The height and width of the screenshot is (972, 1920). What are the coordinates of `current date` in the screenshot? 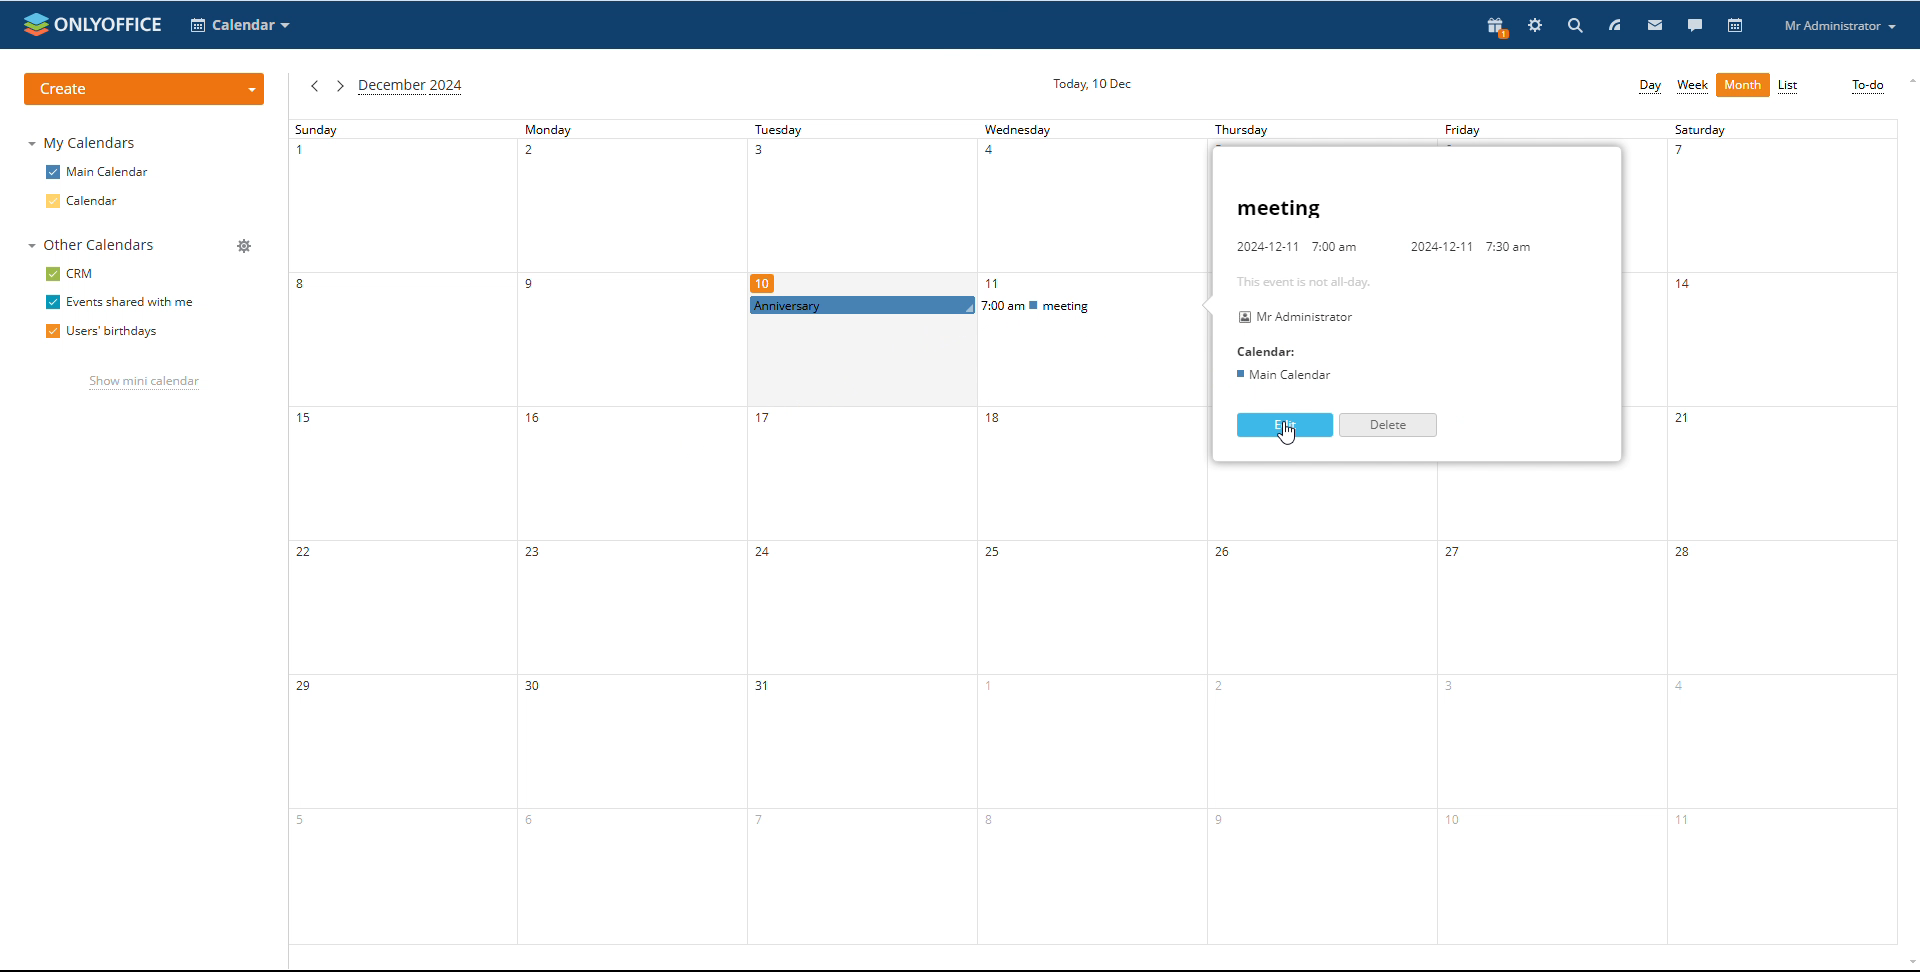 It's located at (1094, 83).